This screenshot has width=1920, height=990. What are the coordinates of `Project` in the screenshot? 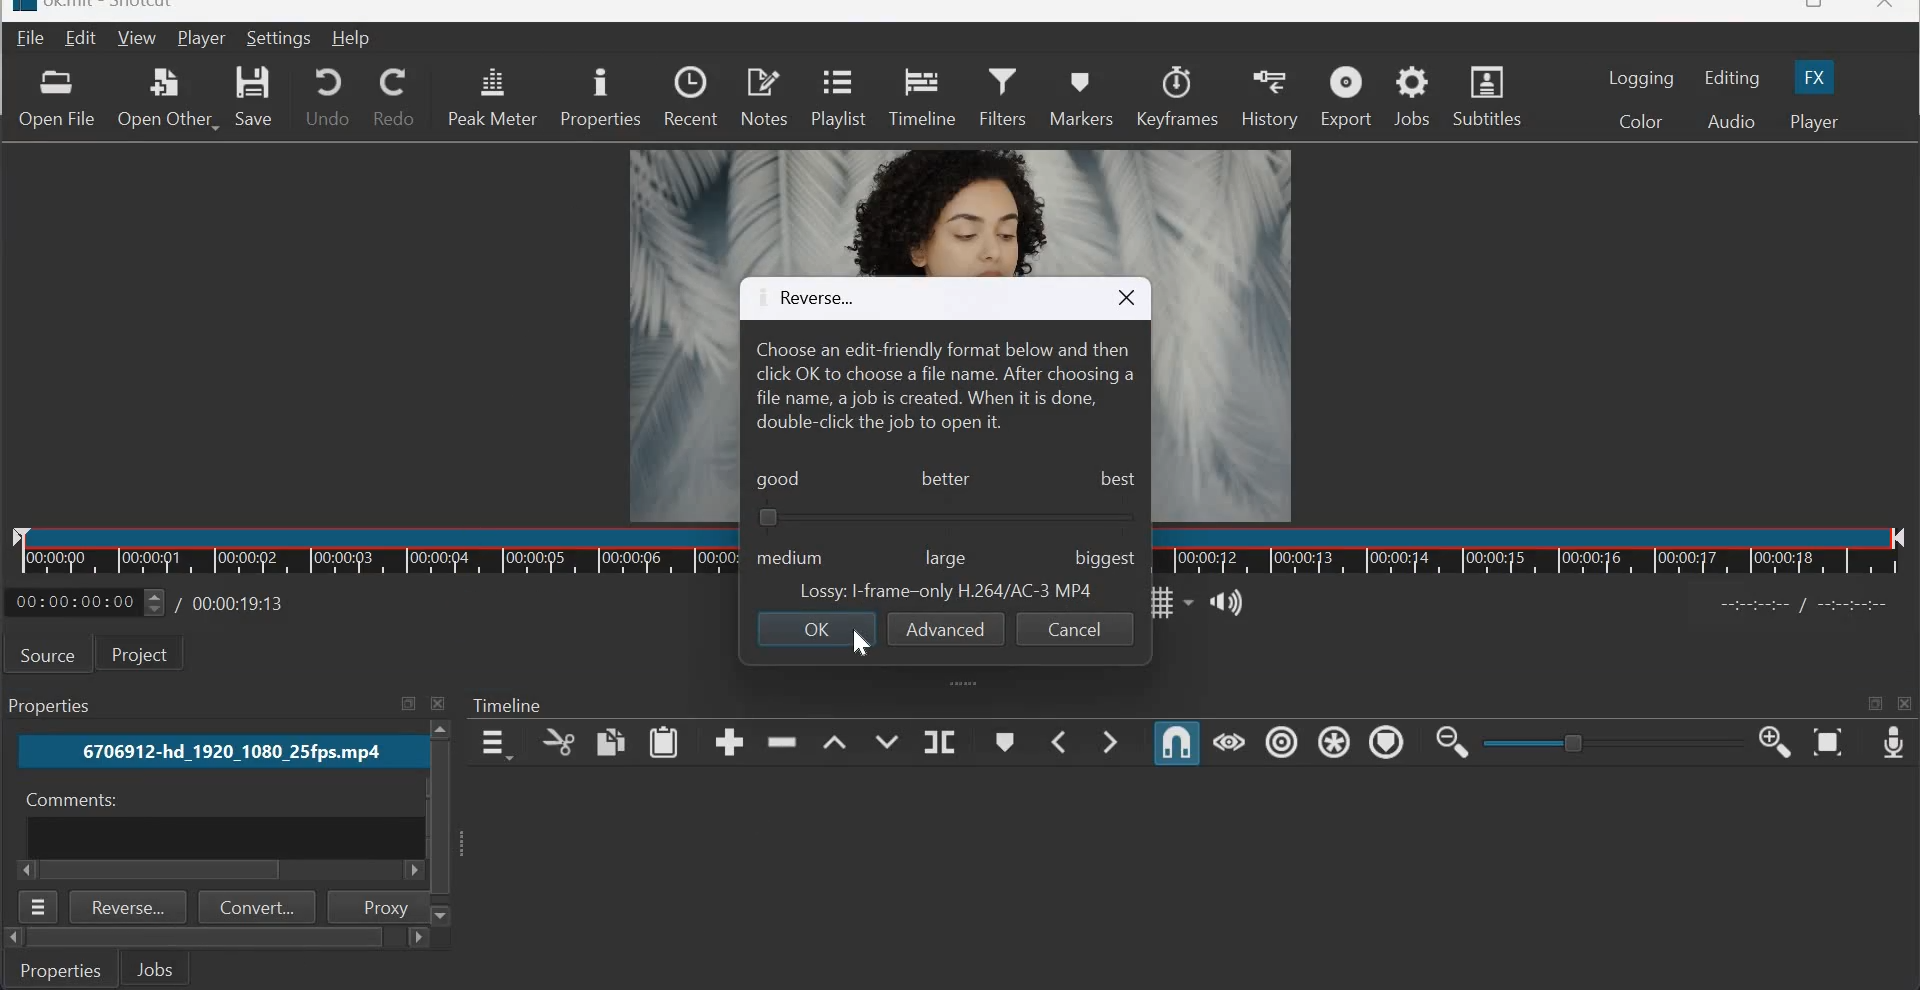 It's located at (147, 654).